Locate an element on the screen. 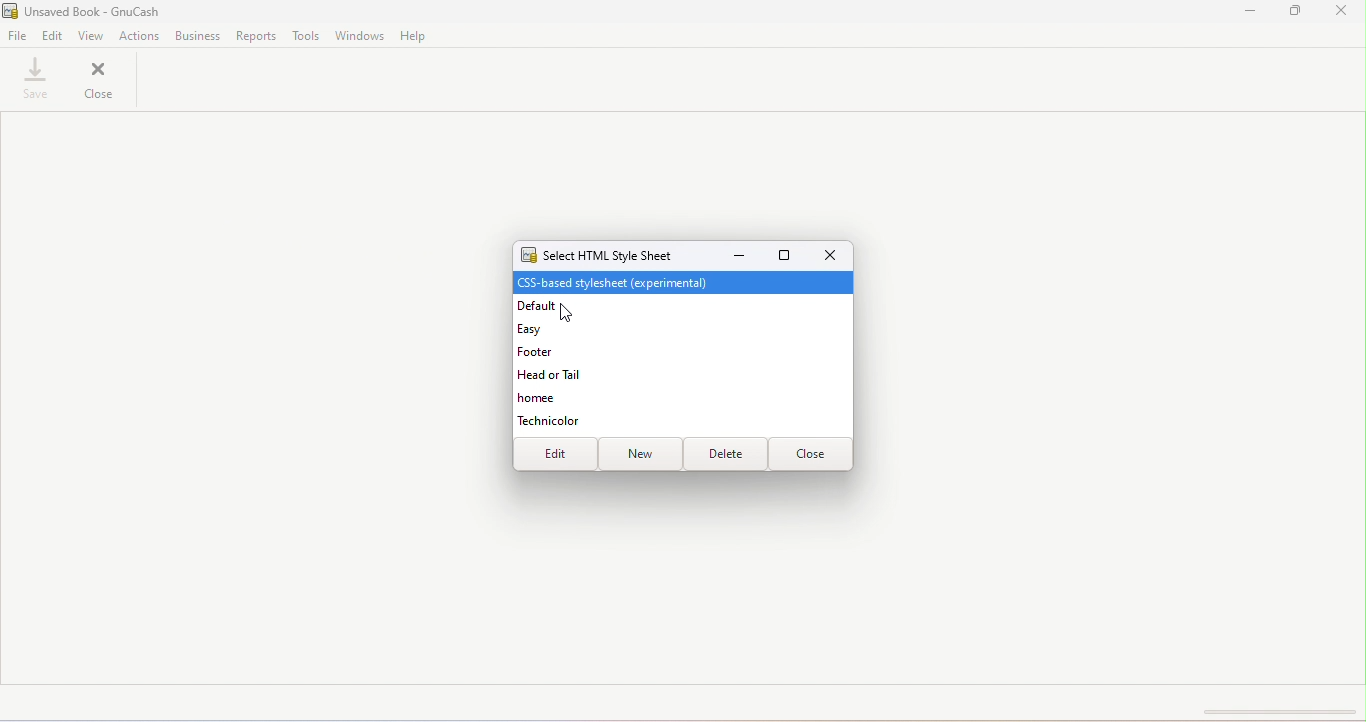 This screenshot has width=1366, height=722. Windows is located at coordinates (363, 36).